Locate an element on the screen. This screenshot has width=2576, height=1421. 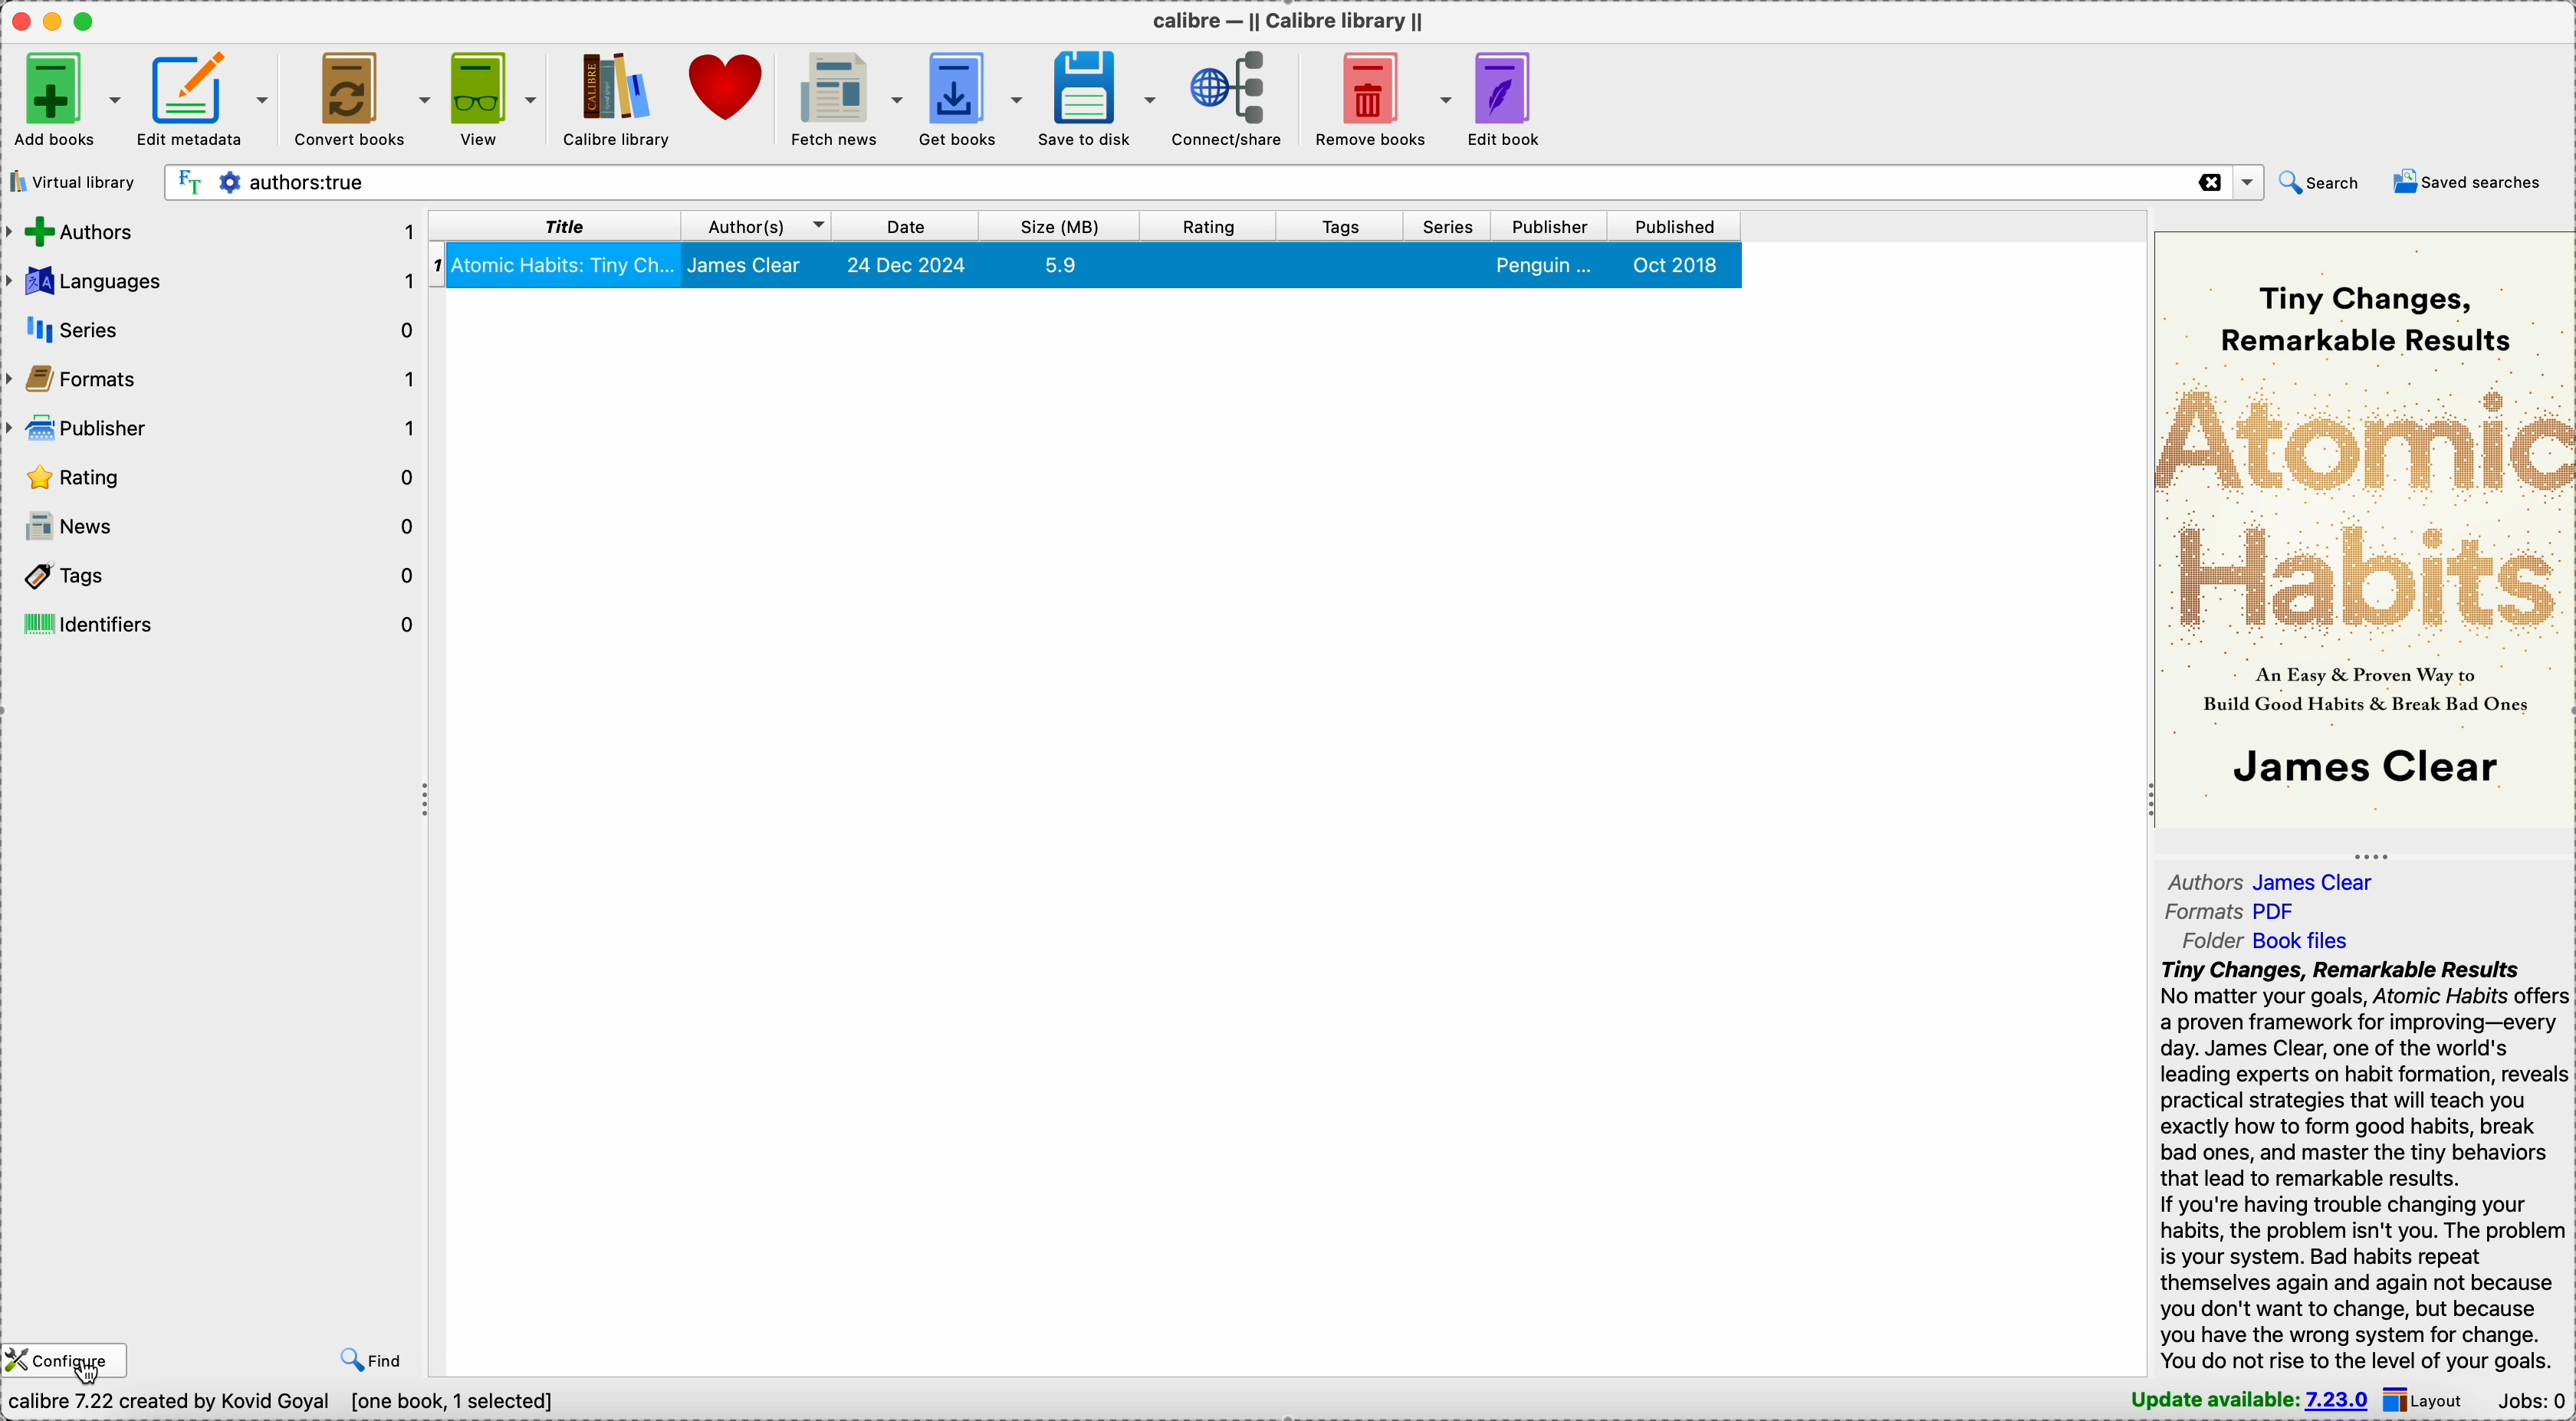
tags is located at coordinates (214, 572).